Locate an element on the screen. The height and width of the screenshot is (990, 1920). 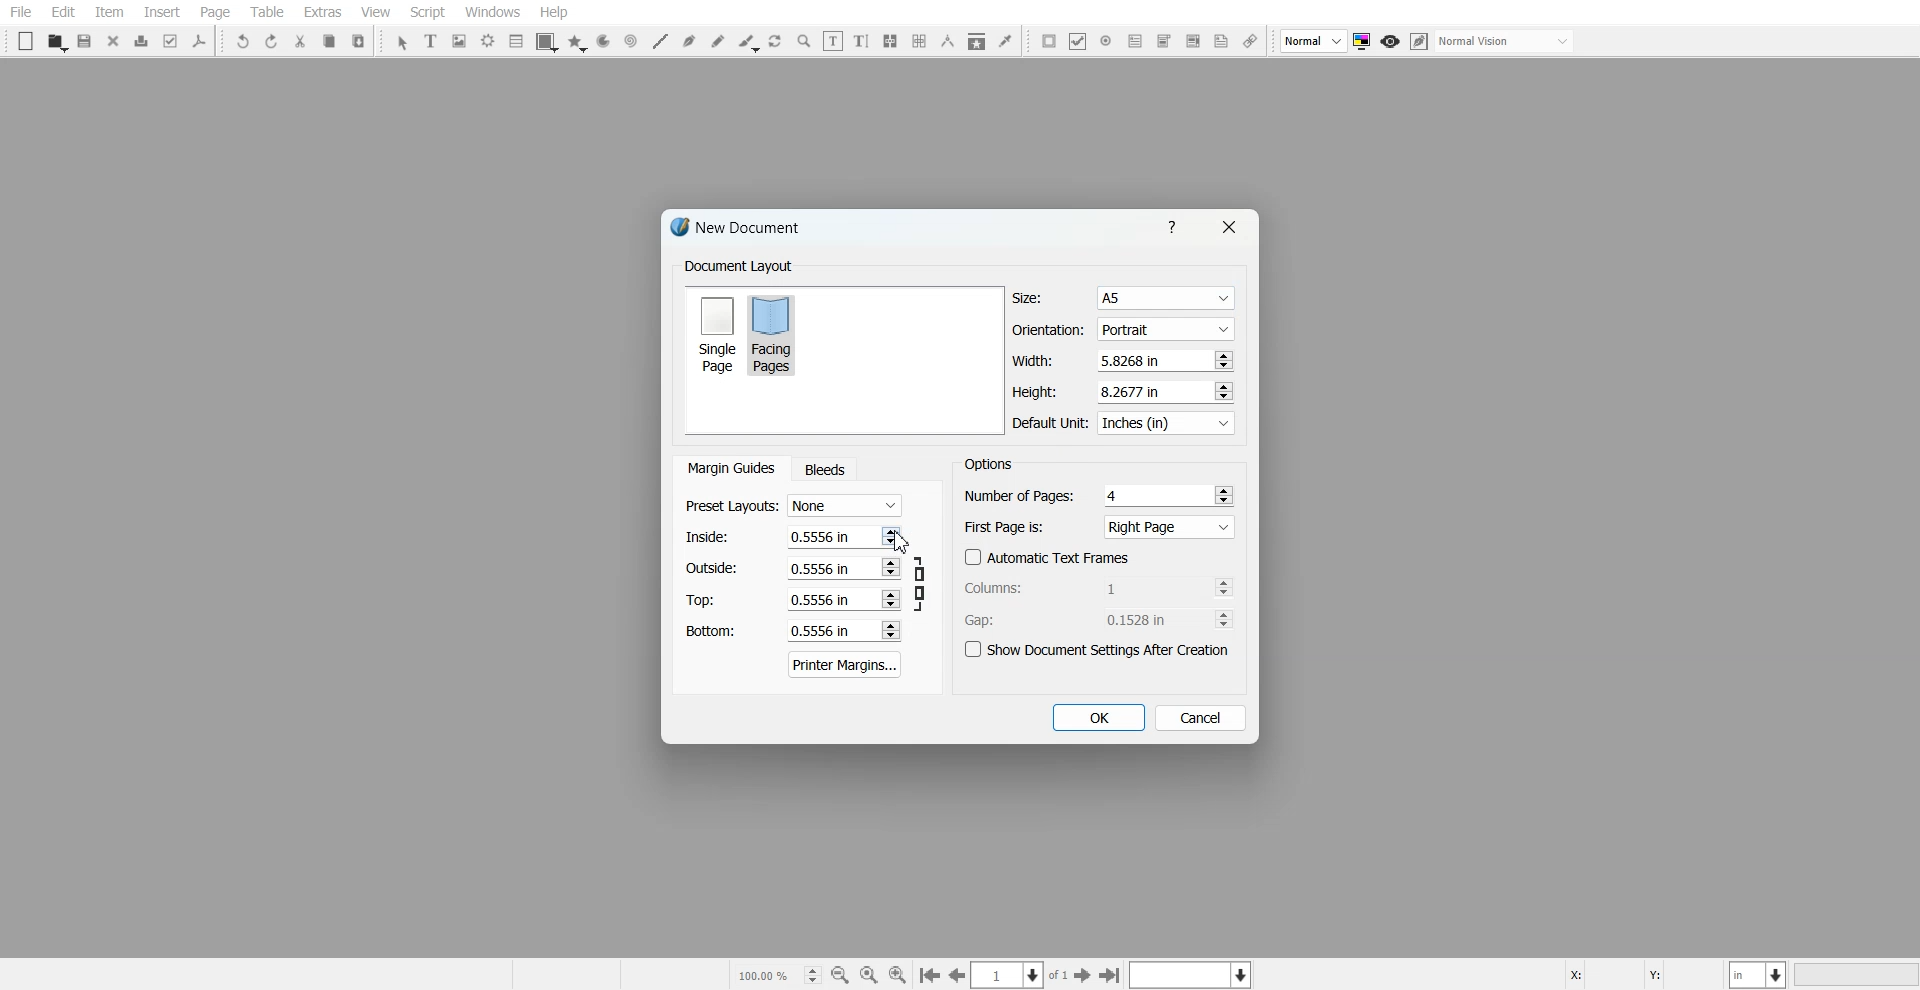
Rotate Item is located at coordinates (777, 42).